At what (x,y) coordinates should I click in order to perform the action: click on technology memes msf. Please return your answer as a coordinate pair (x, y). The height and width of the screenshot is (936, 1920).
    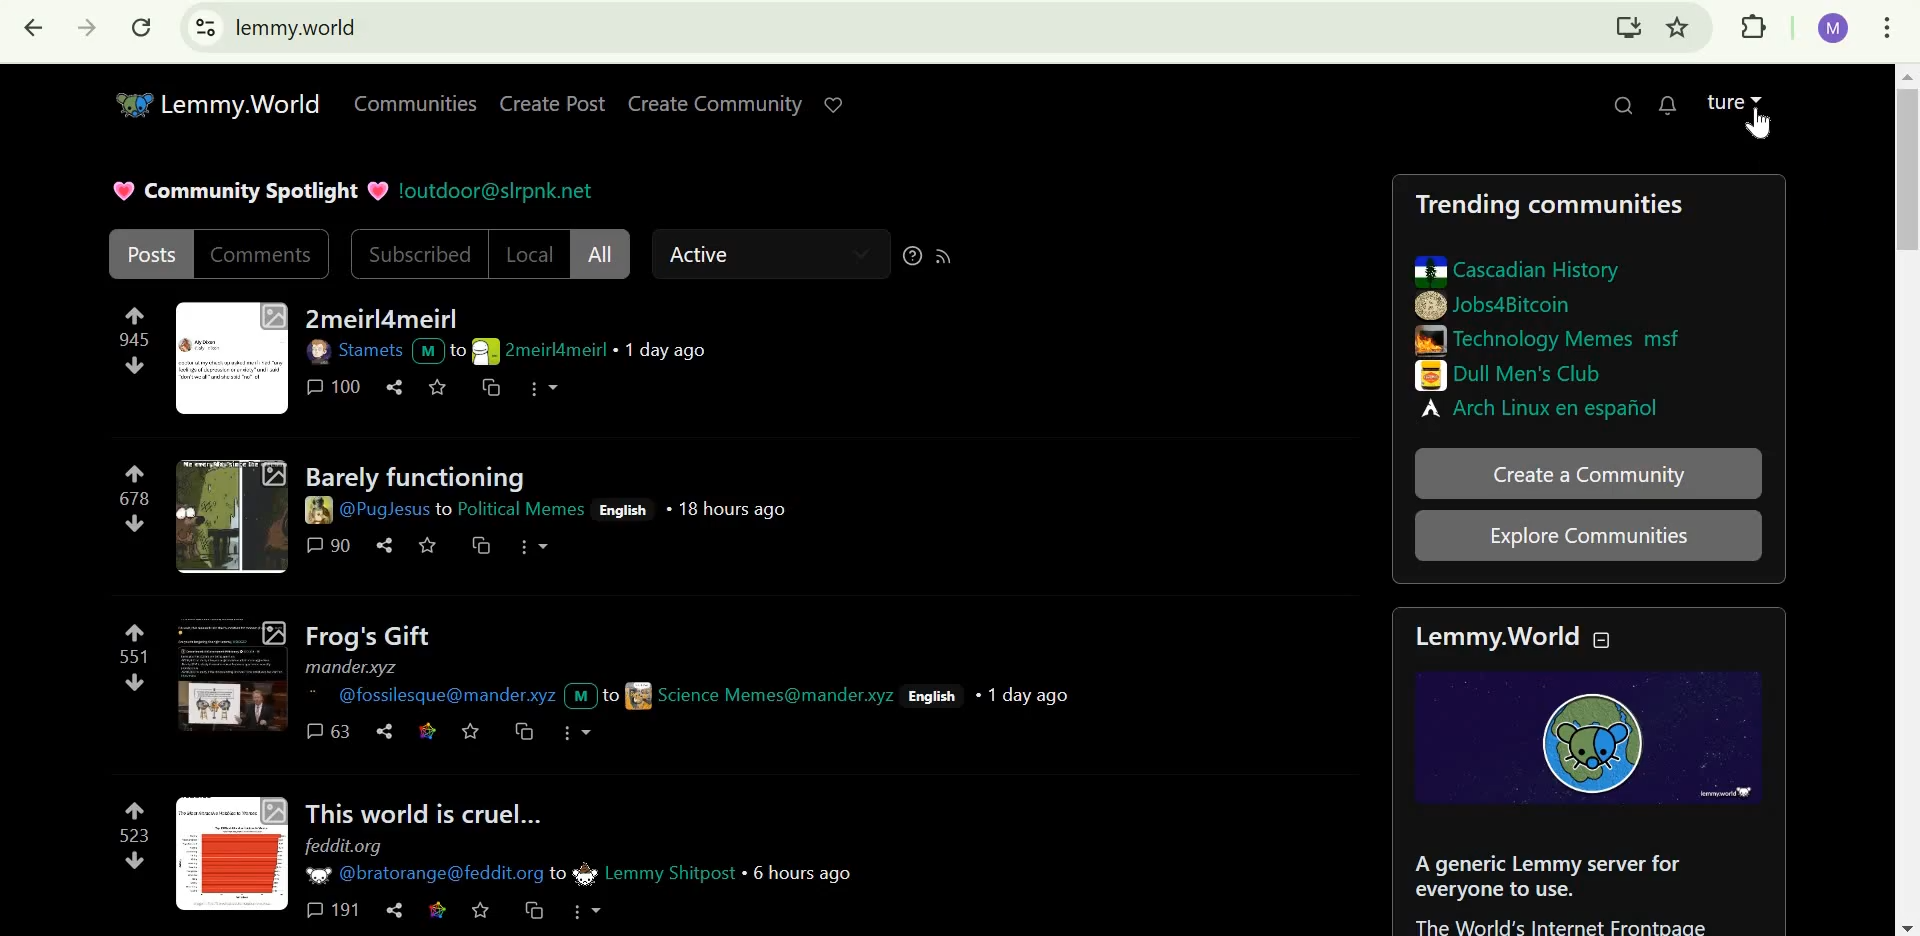
    Looking at the image, I should click on (1554, 338).